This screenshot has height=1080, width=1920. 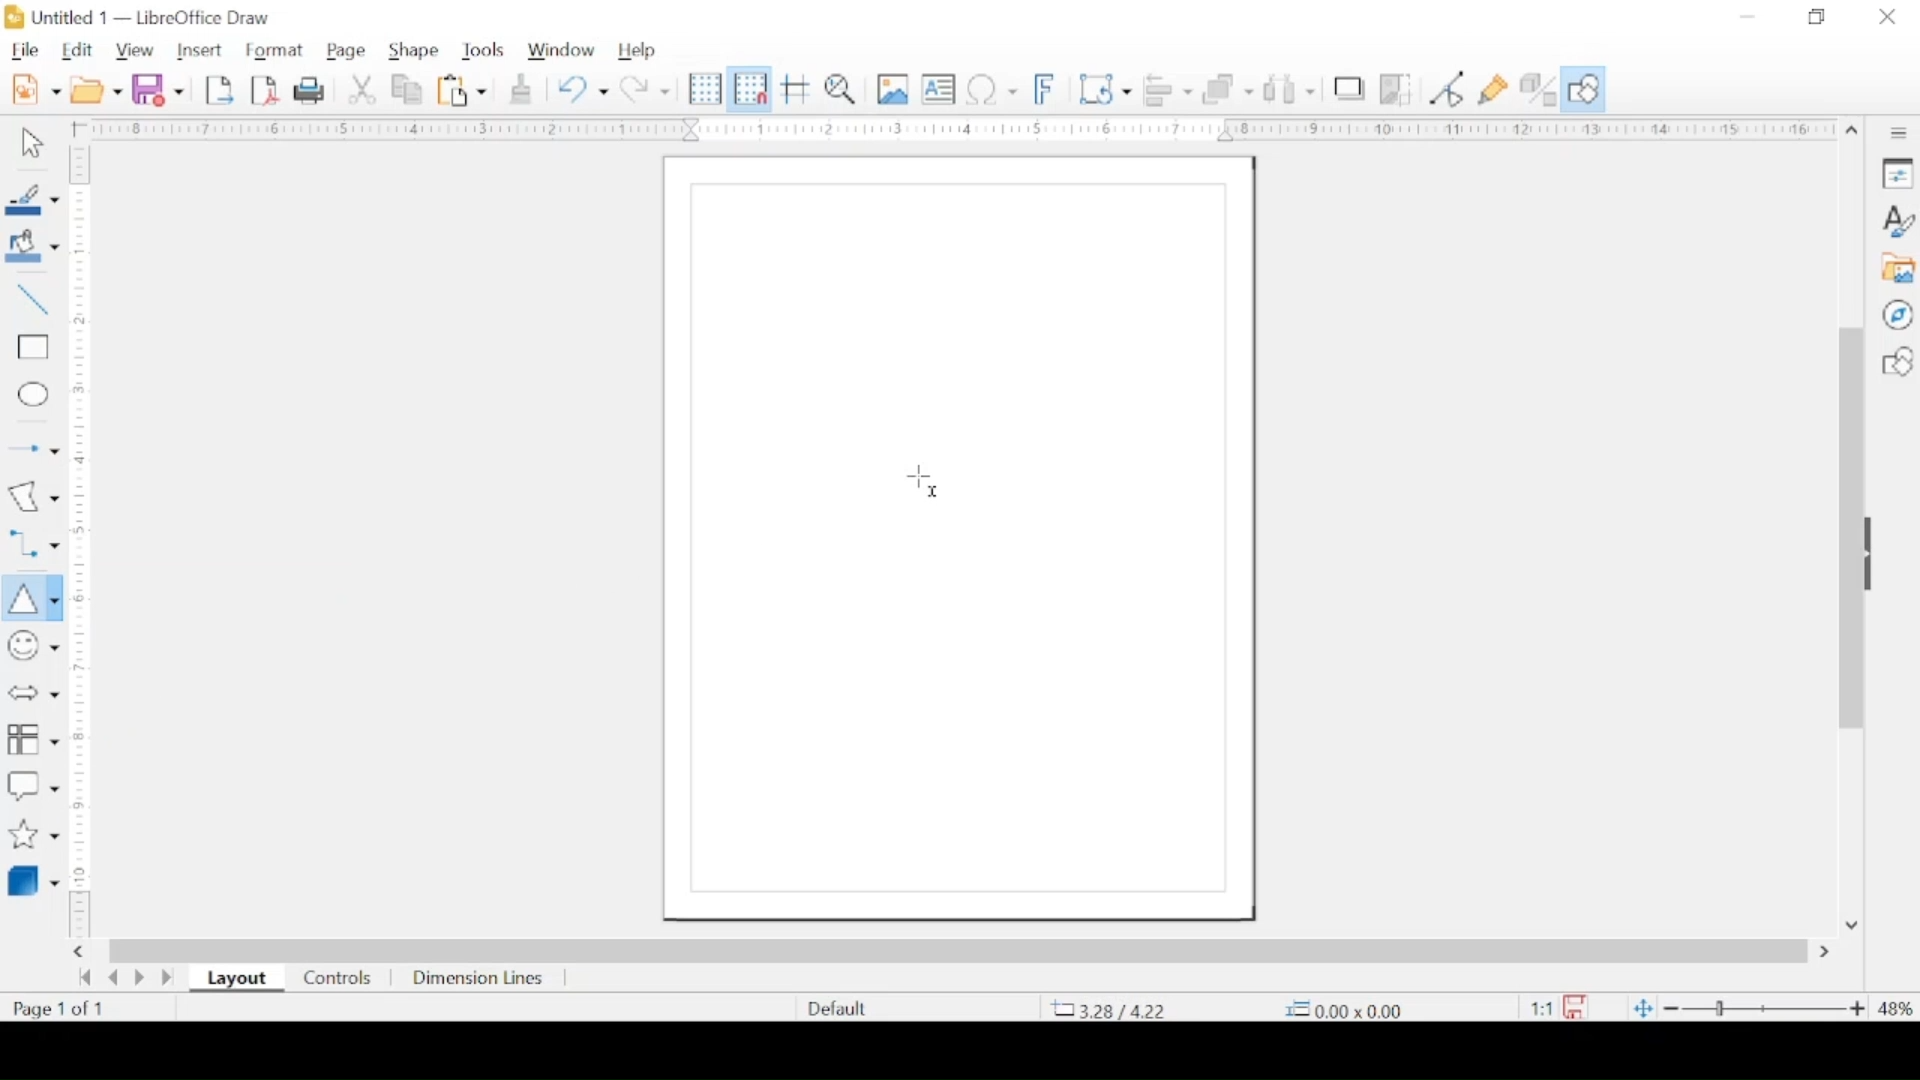 I want to click on insert ellipse, so click(x=32, y=395).